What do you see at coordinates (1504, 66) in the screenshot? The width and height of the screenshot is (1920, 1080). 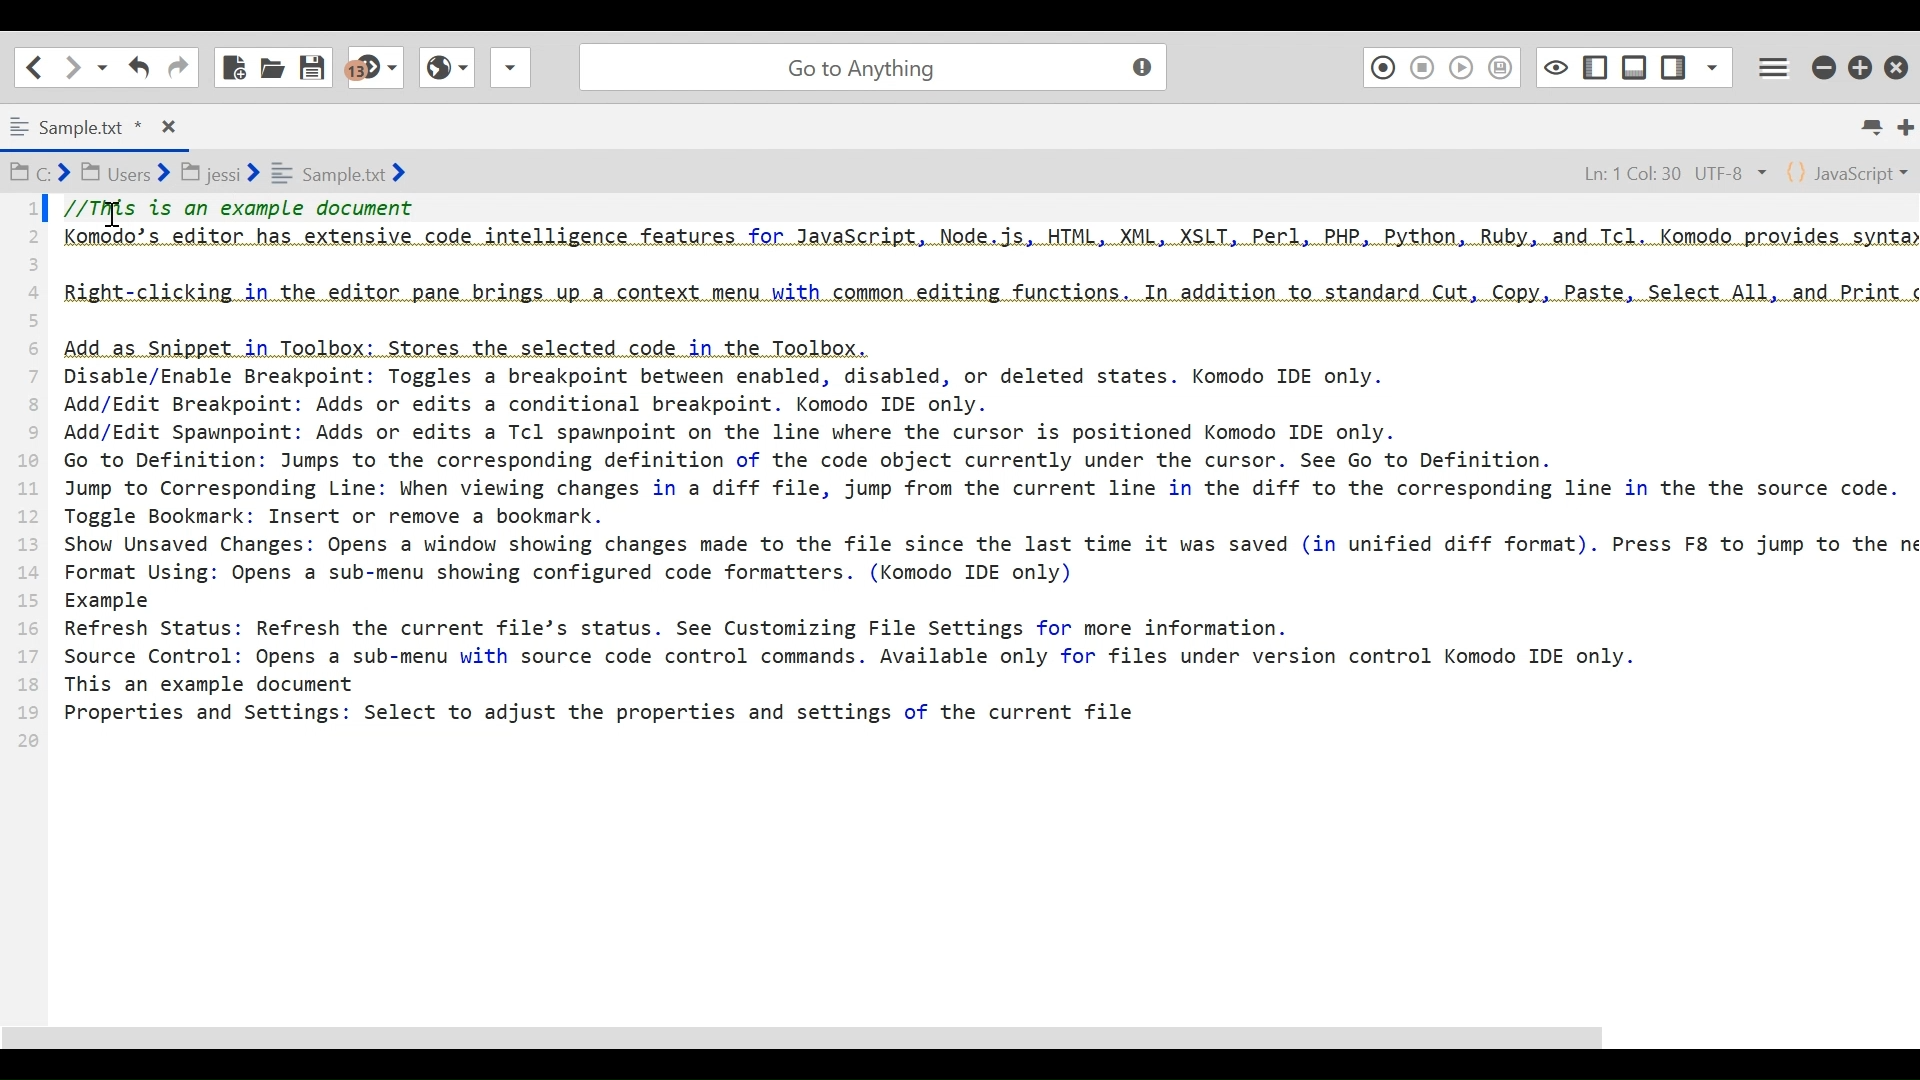 I see `Save Macro to Toolboz as Superscript` at bounding box center [1504, 66].